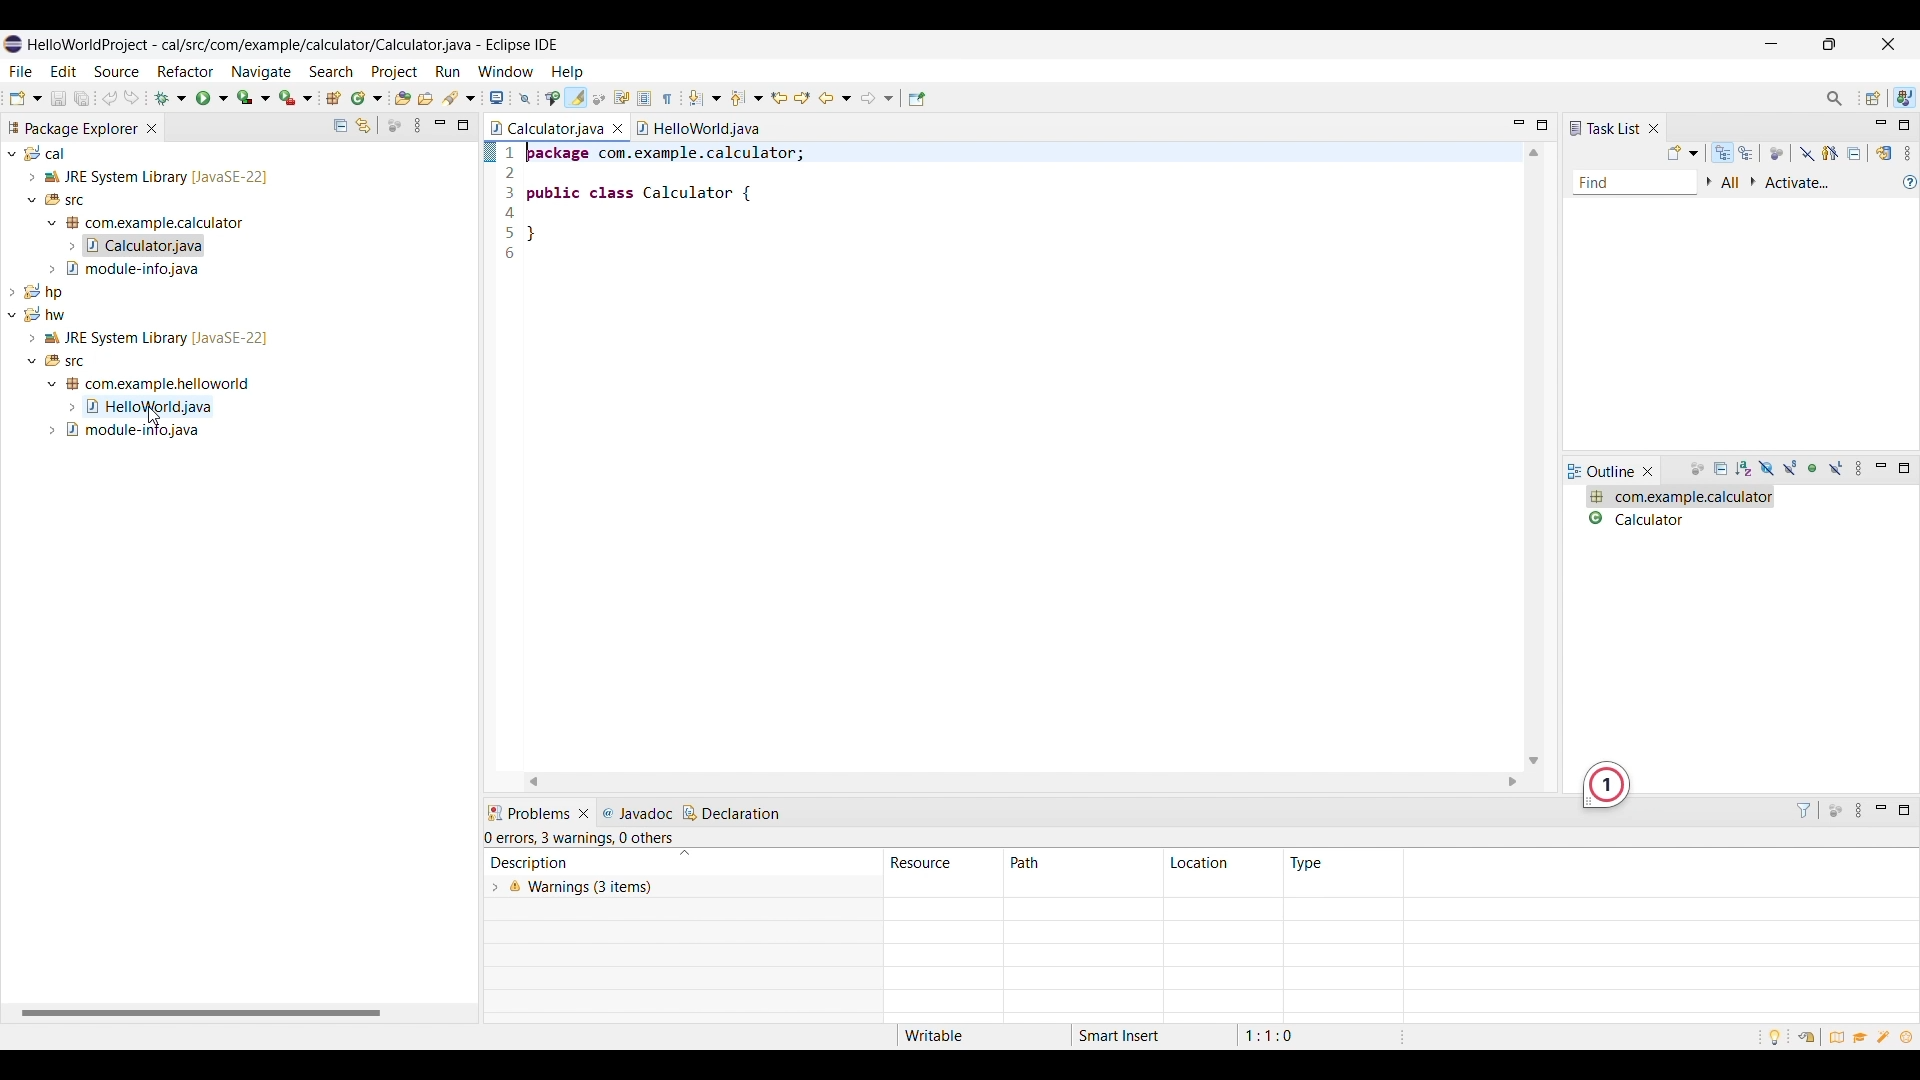 The image size is (1920, 1080). Describe the element at coordinates (583, 839) in the screenshot. I see `Current errors and warnings` at that location.